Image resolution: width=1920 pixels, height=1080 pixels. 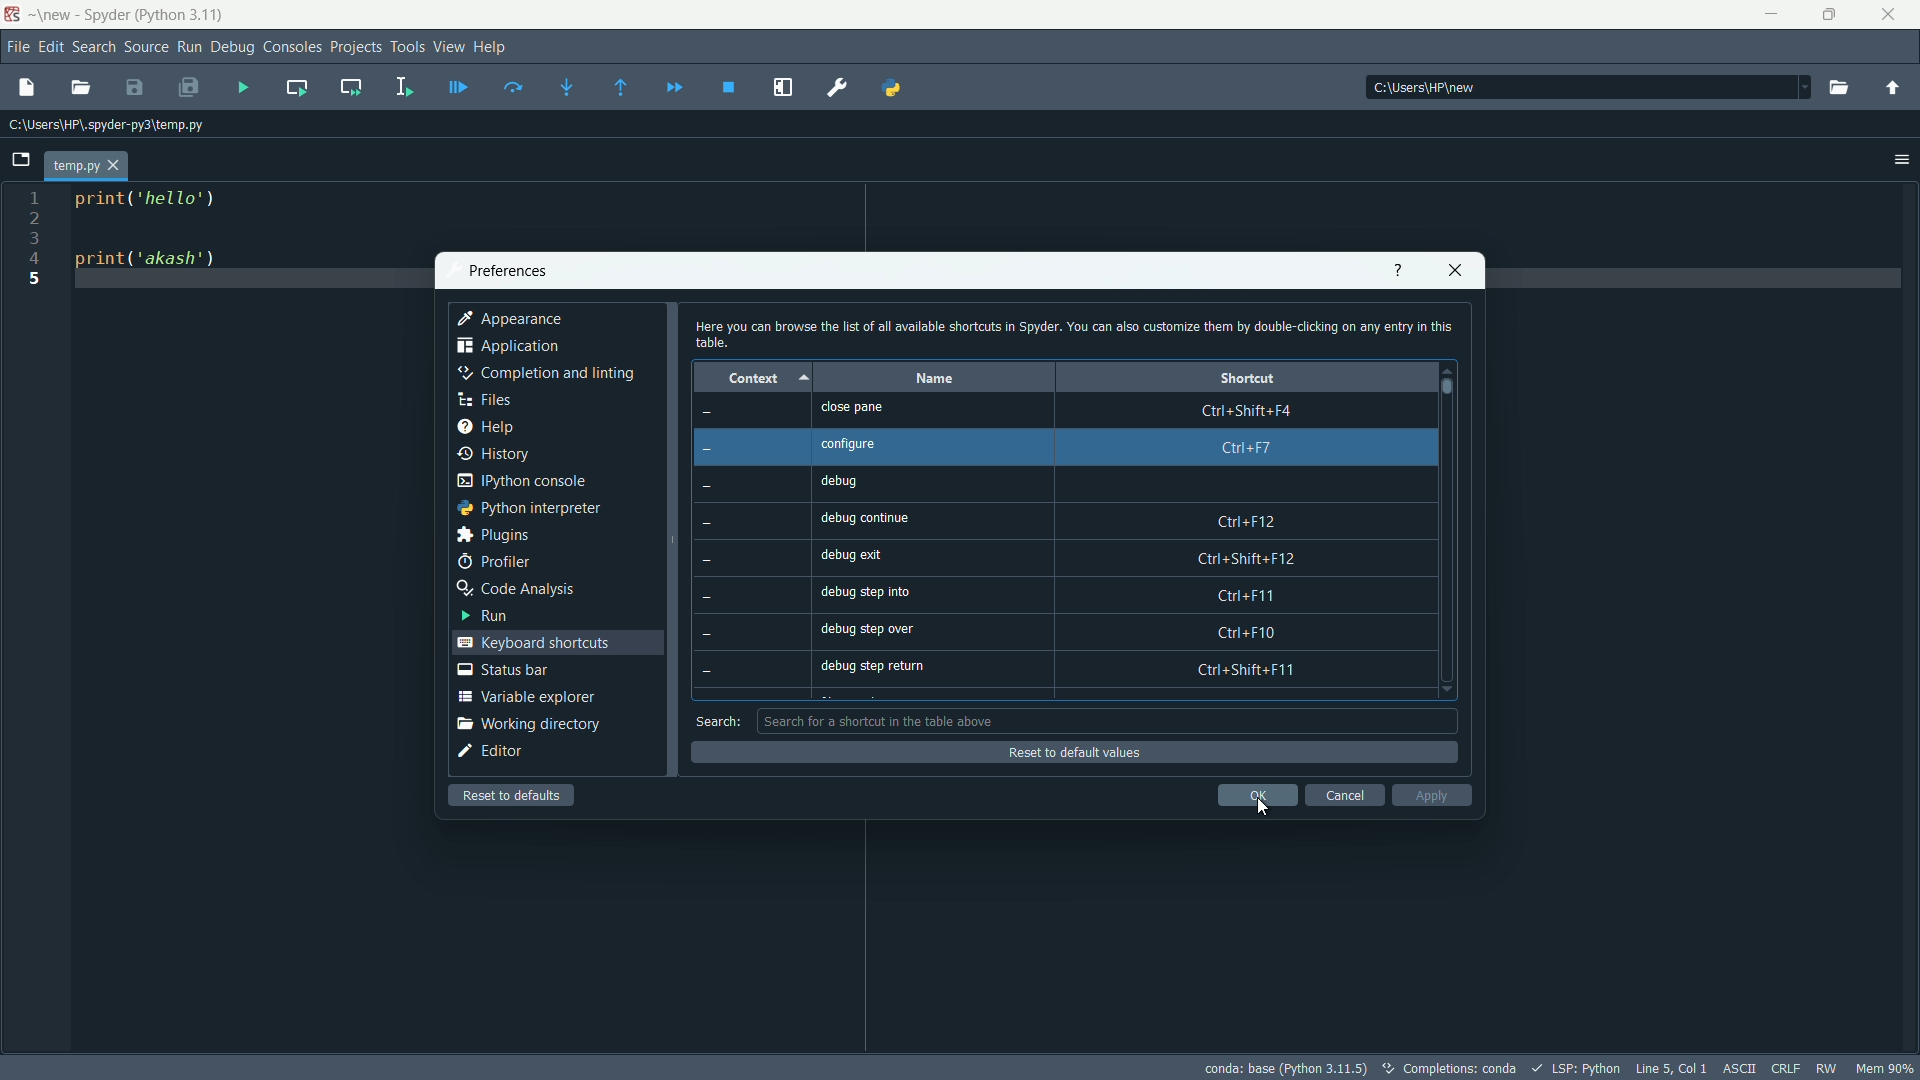 What do you see at coordinates (356, 47) in the screenshot?
I see `projects menu` at bounding box center [356, 47].